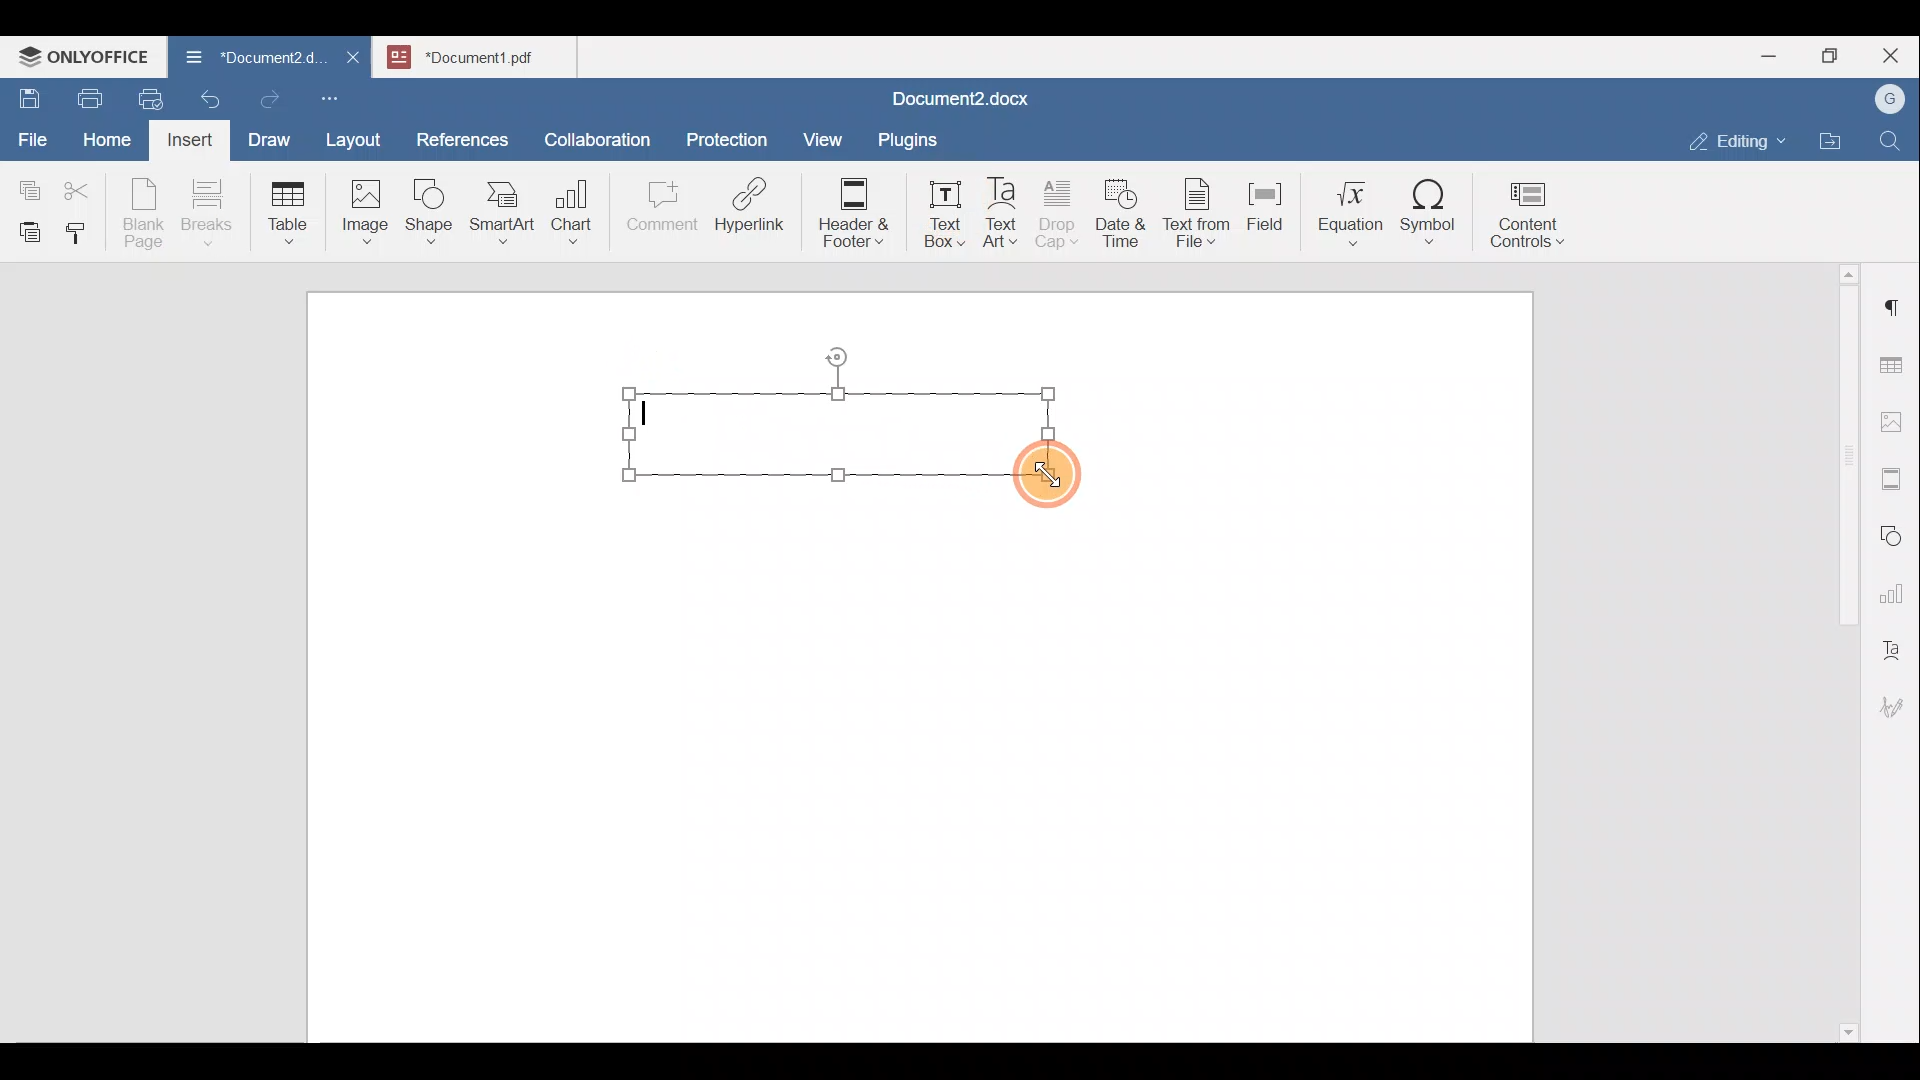  I want to click on Quick print, so click(145, 96).